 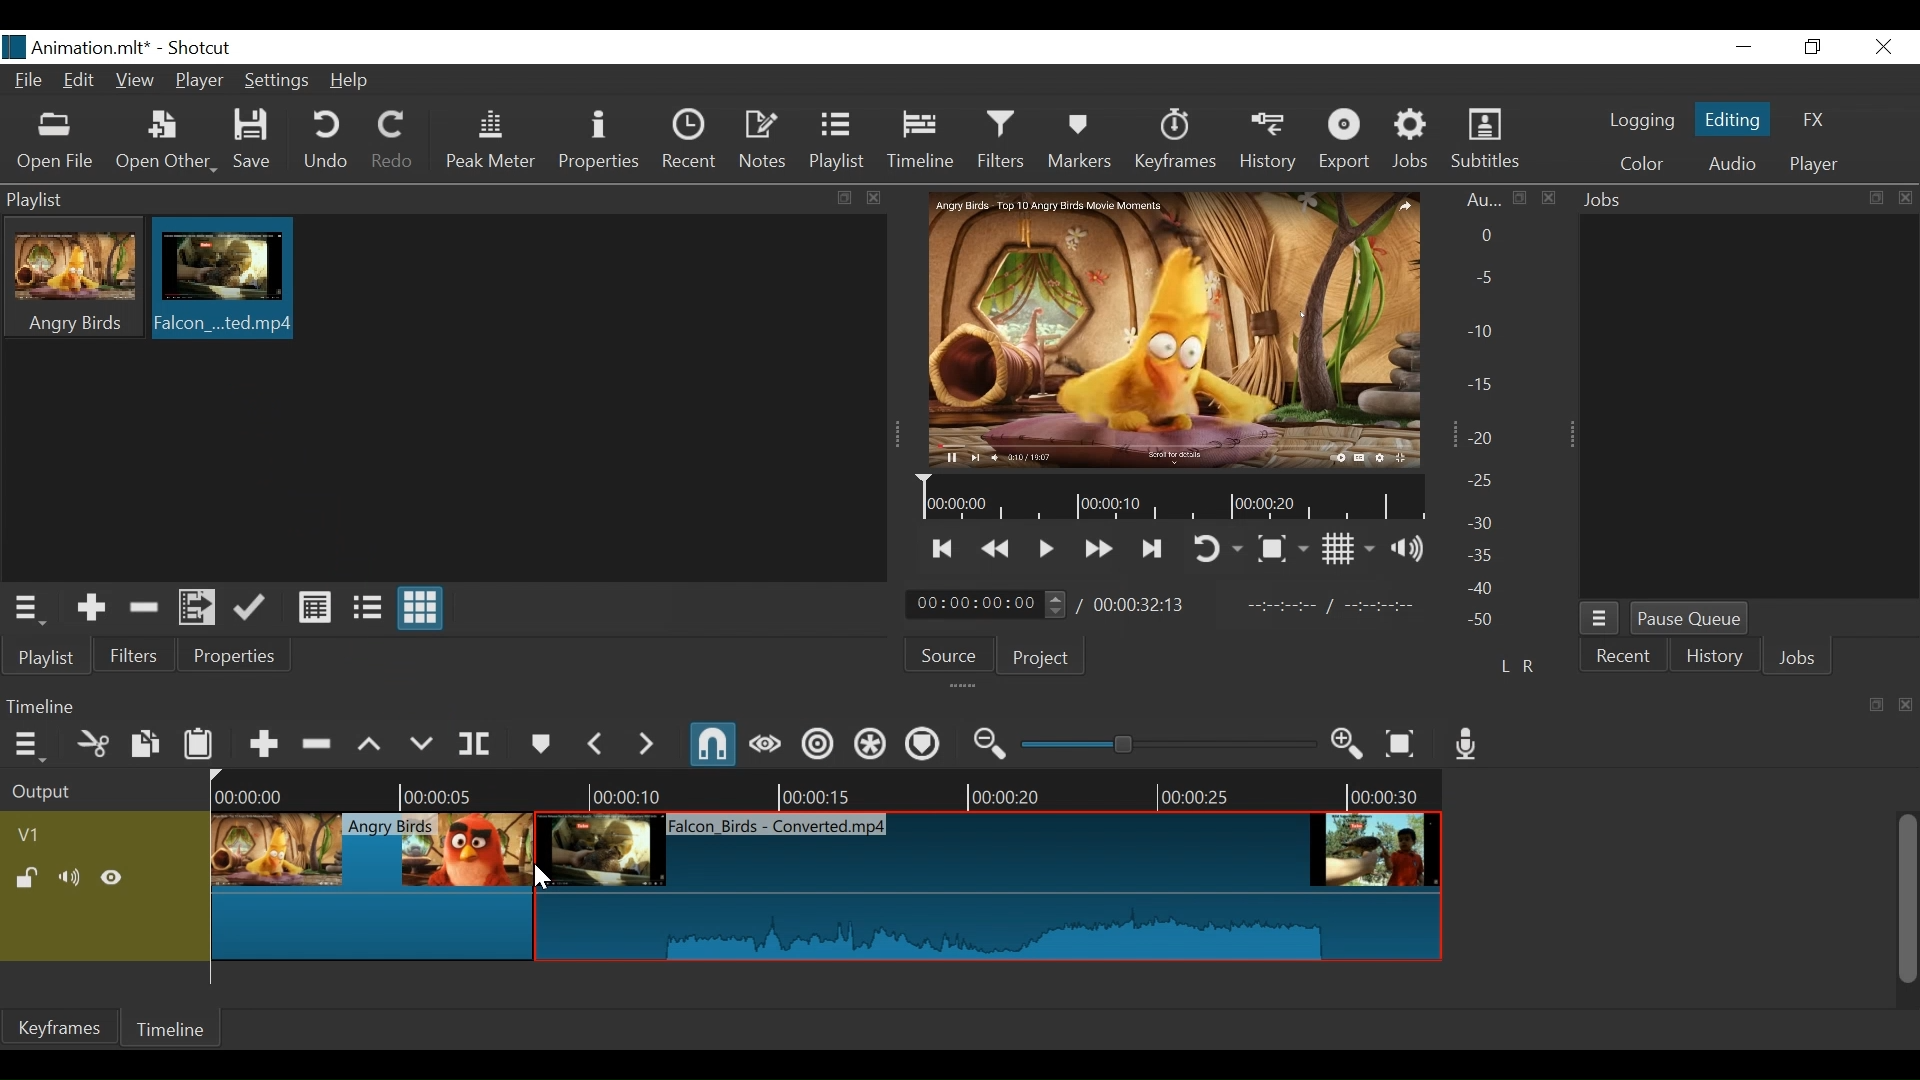 I want to click on Add files to the playlist, so click(x=197, y=607).